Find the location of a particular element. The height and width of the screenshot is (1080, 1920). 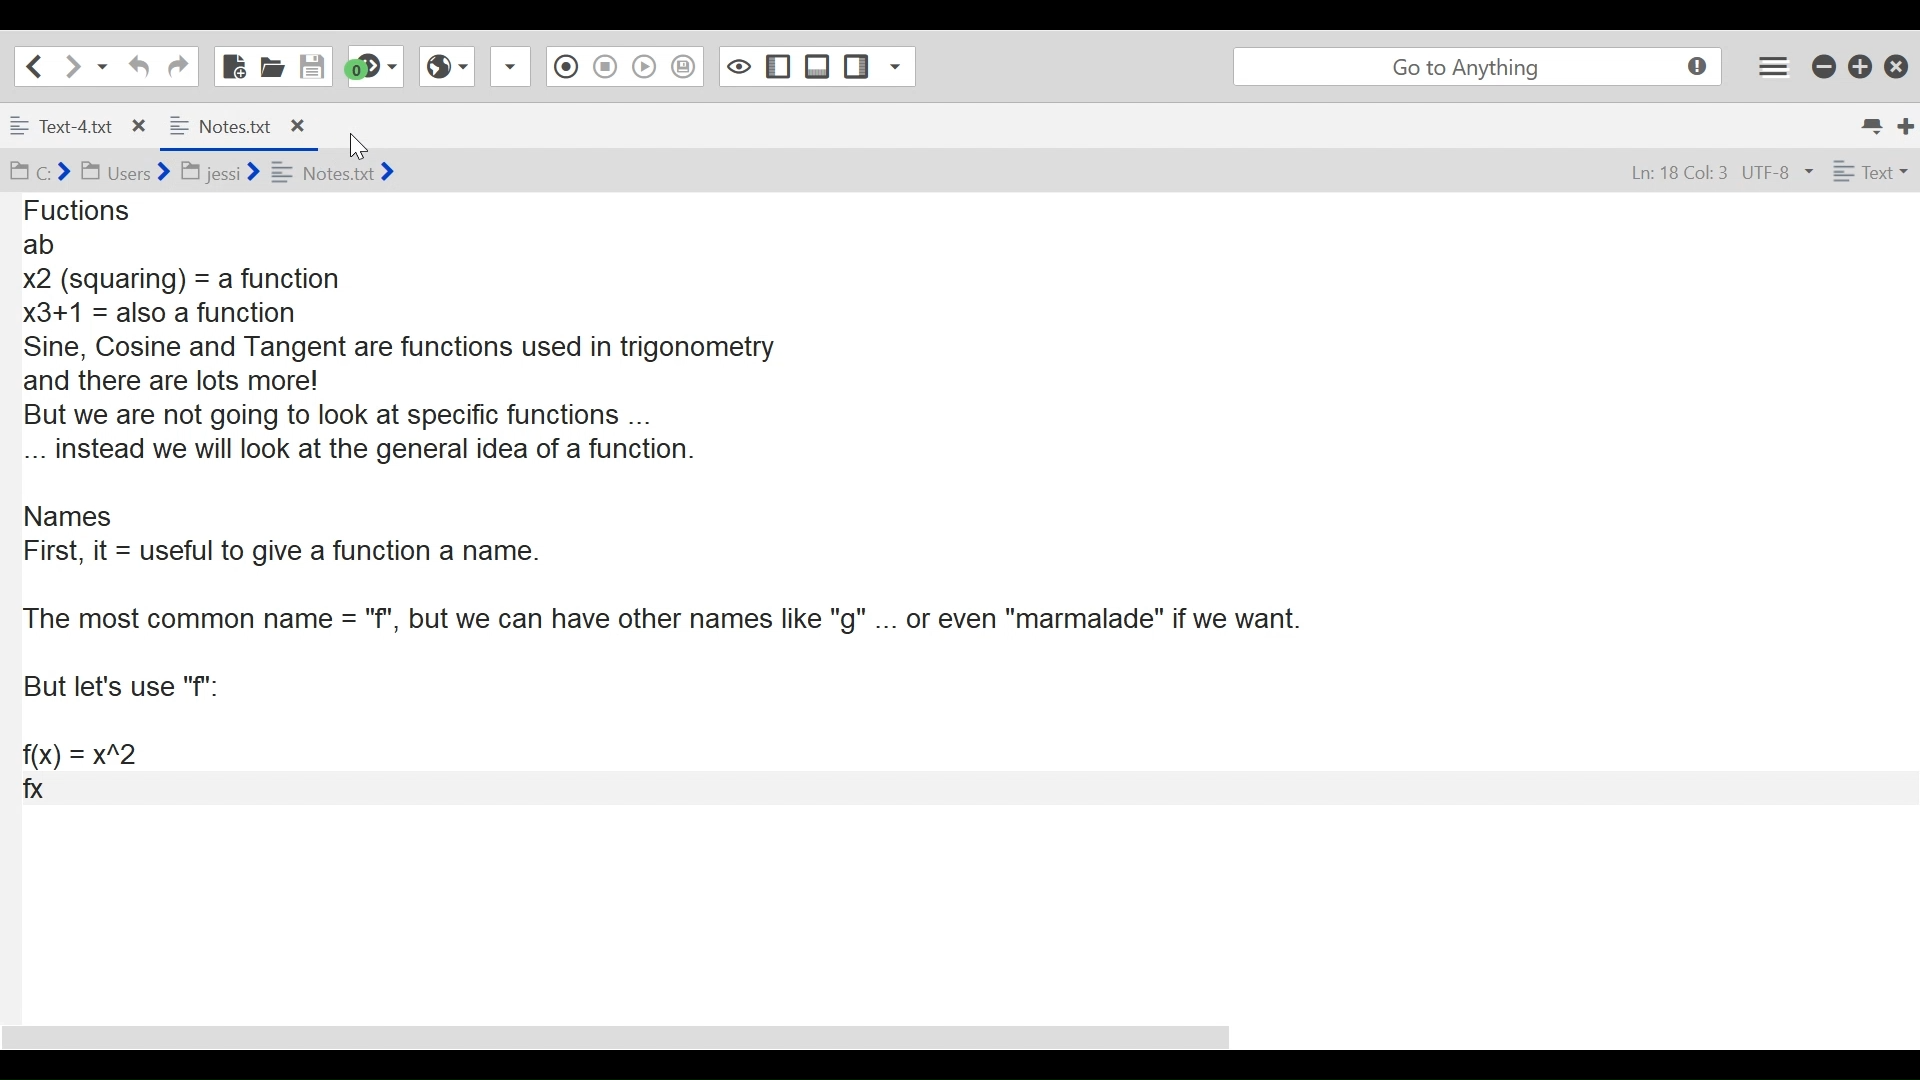

go to anything is located at coordinates (1472, 66).